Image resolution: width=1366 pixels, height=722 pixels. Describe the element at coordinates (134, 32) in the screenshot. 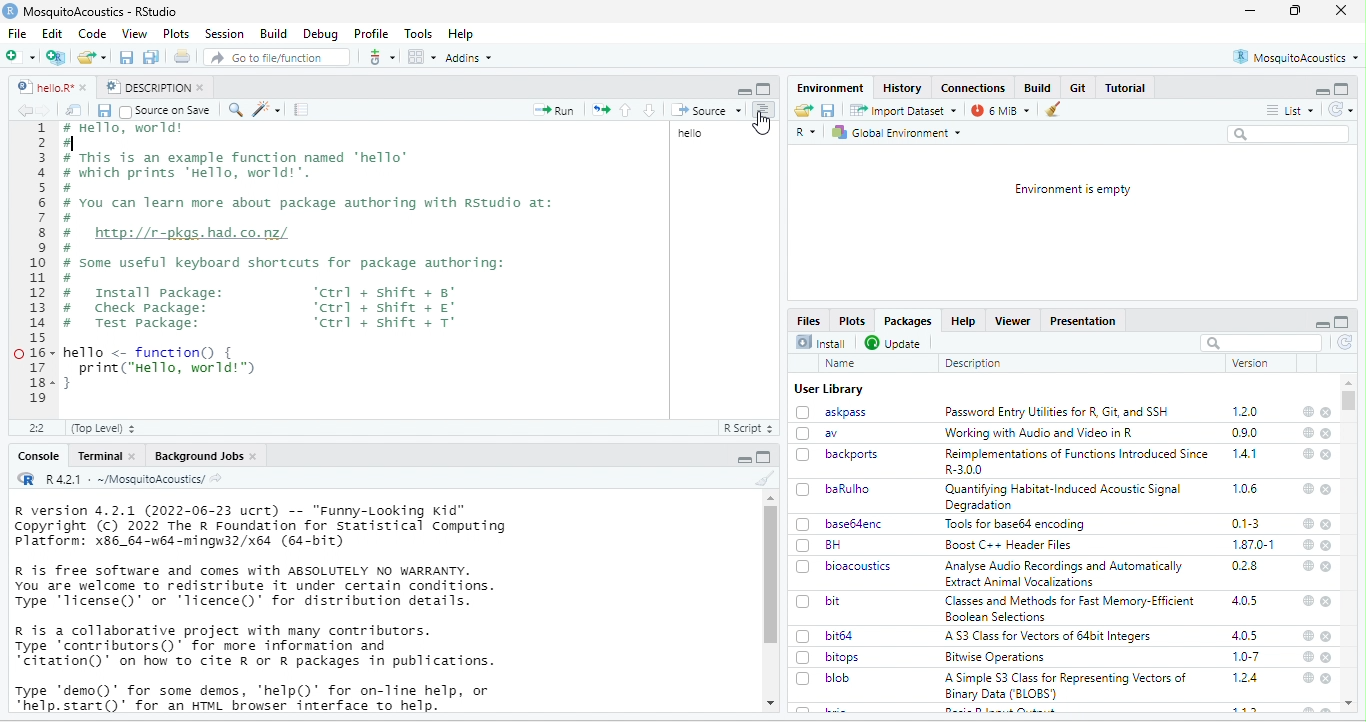

I see `View` at that location.